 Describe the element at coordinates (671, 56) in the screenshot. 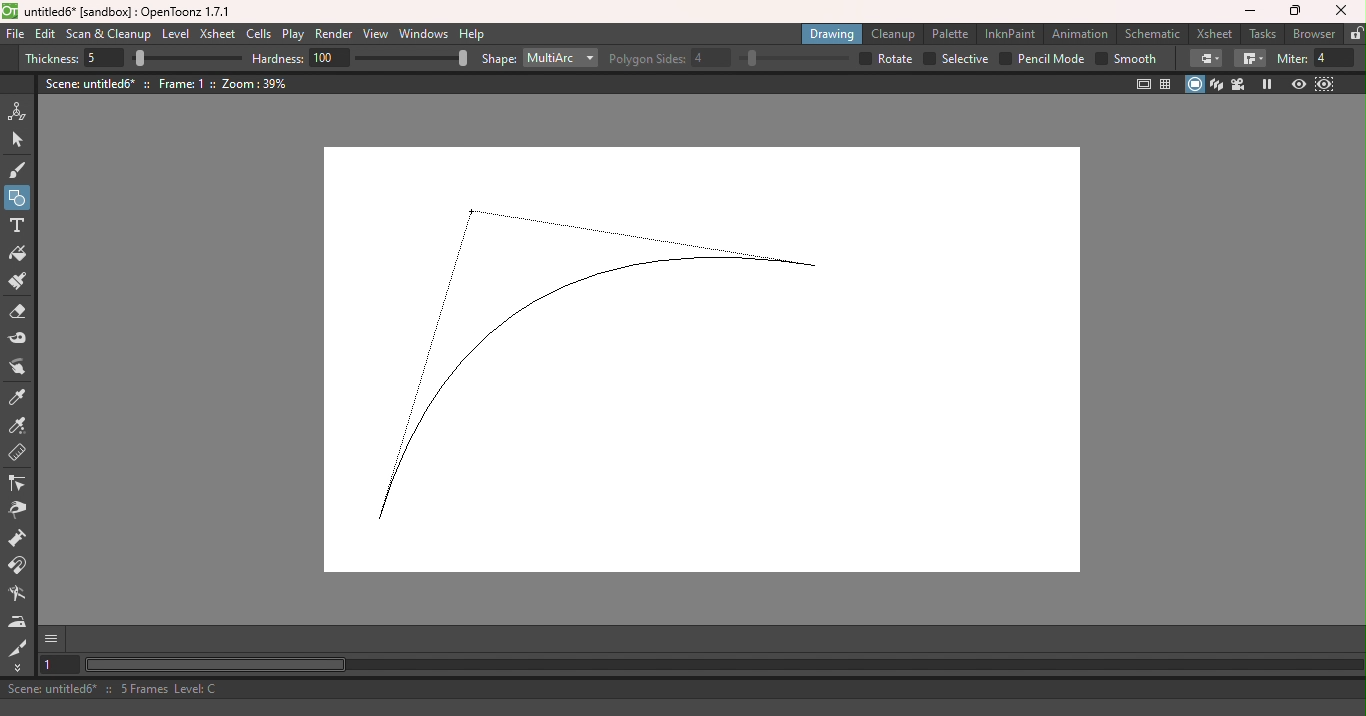

I see `Polygon sides` at that location.